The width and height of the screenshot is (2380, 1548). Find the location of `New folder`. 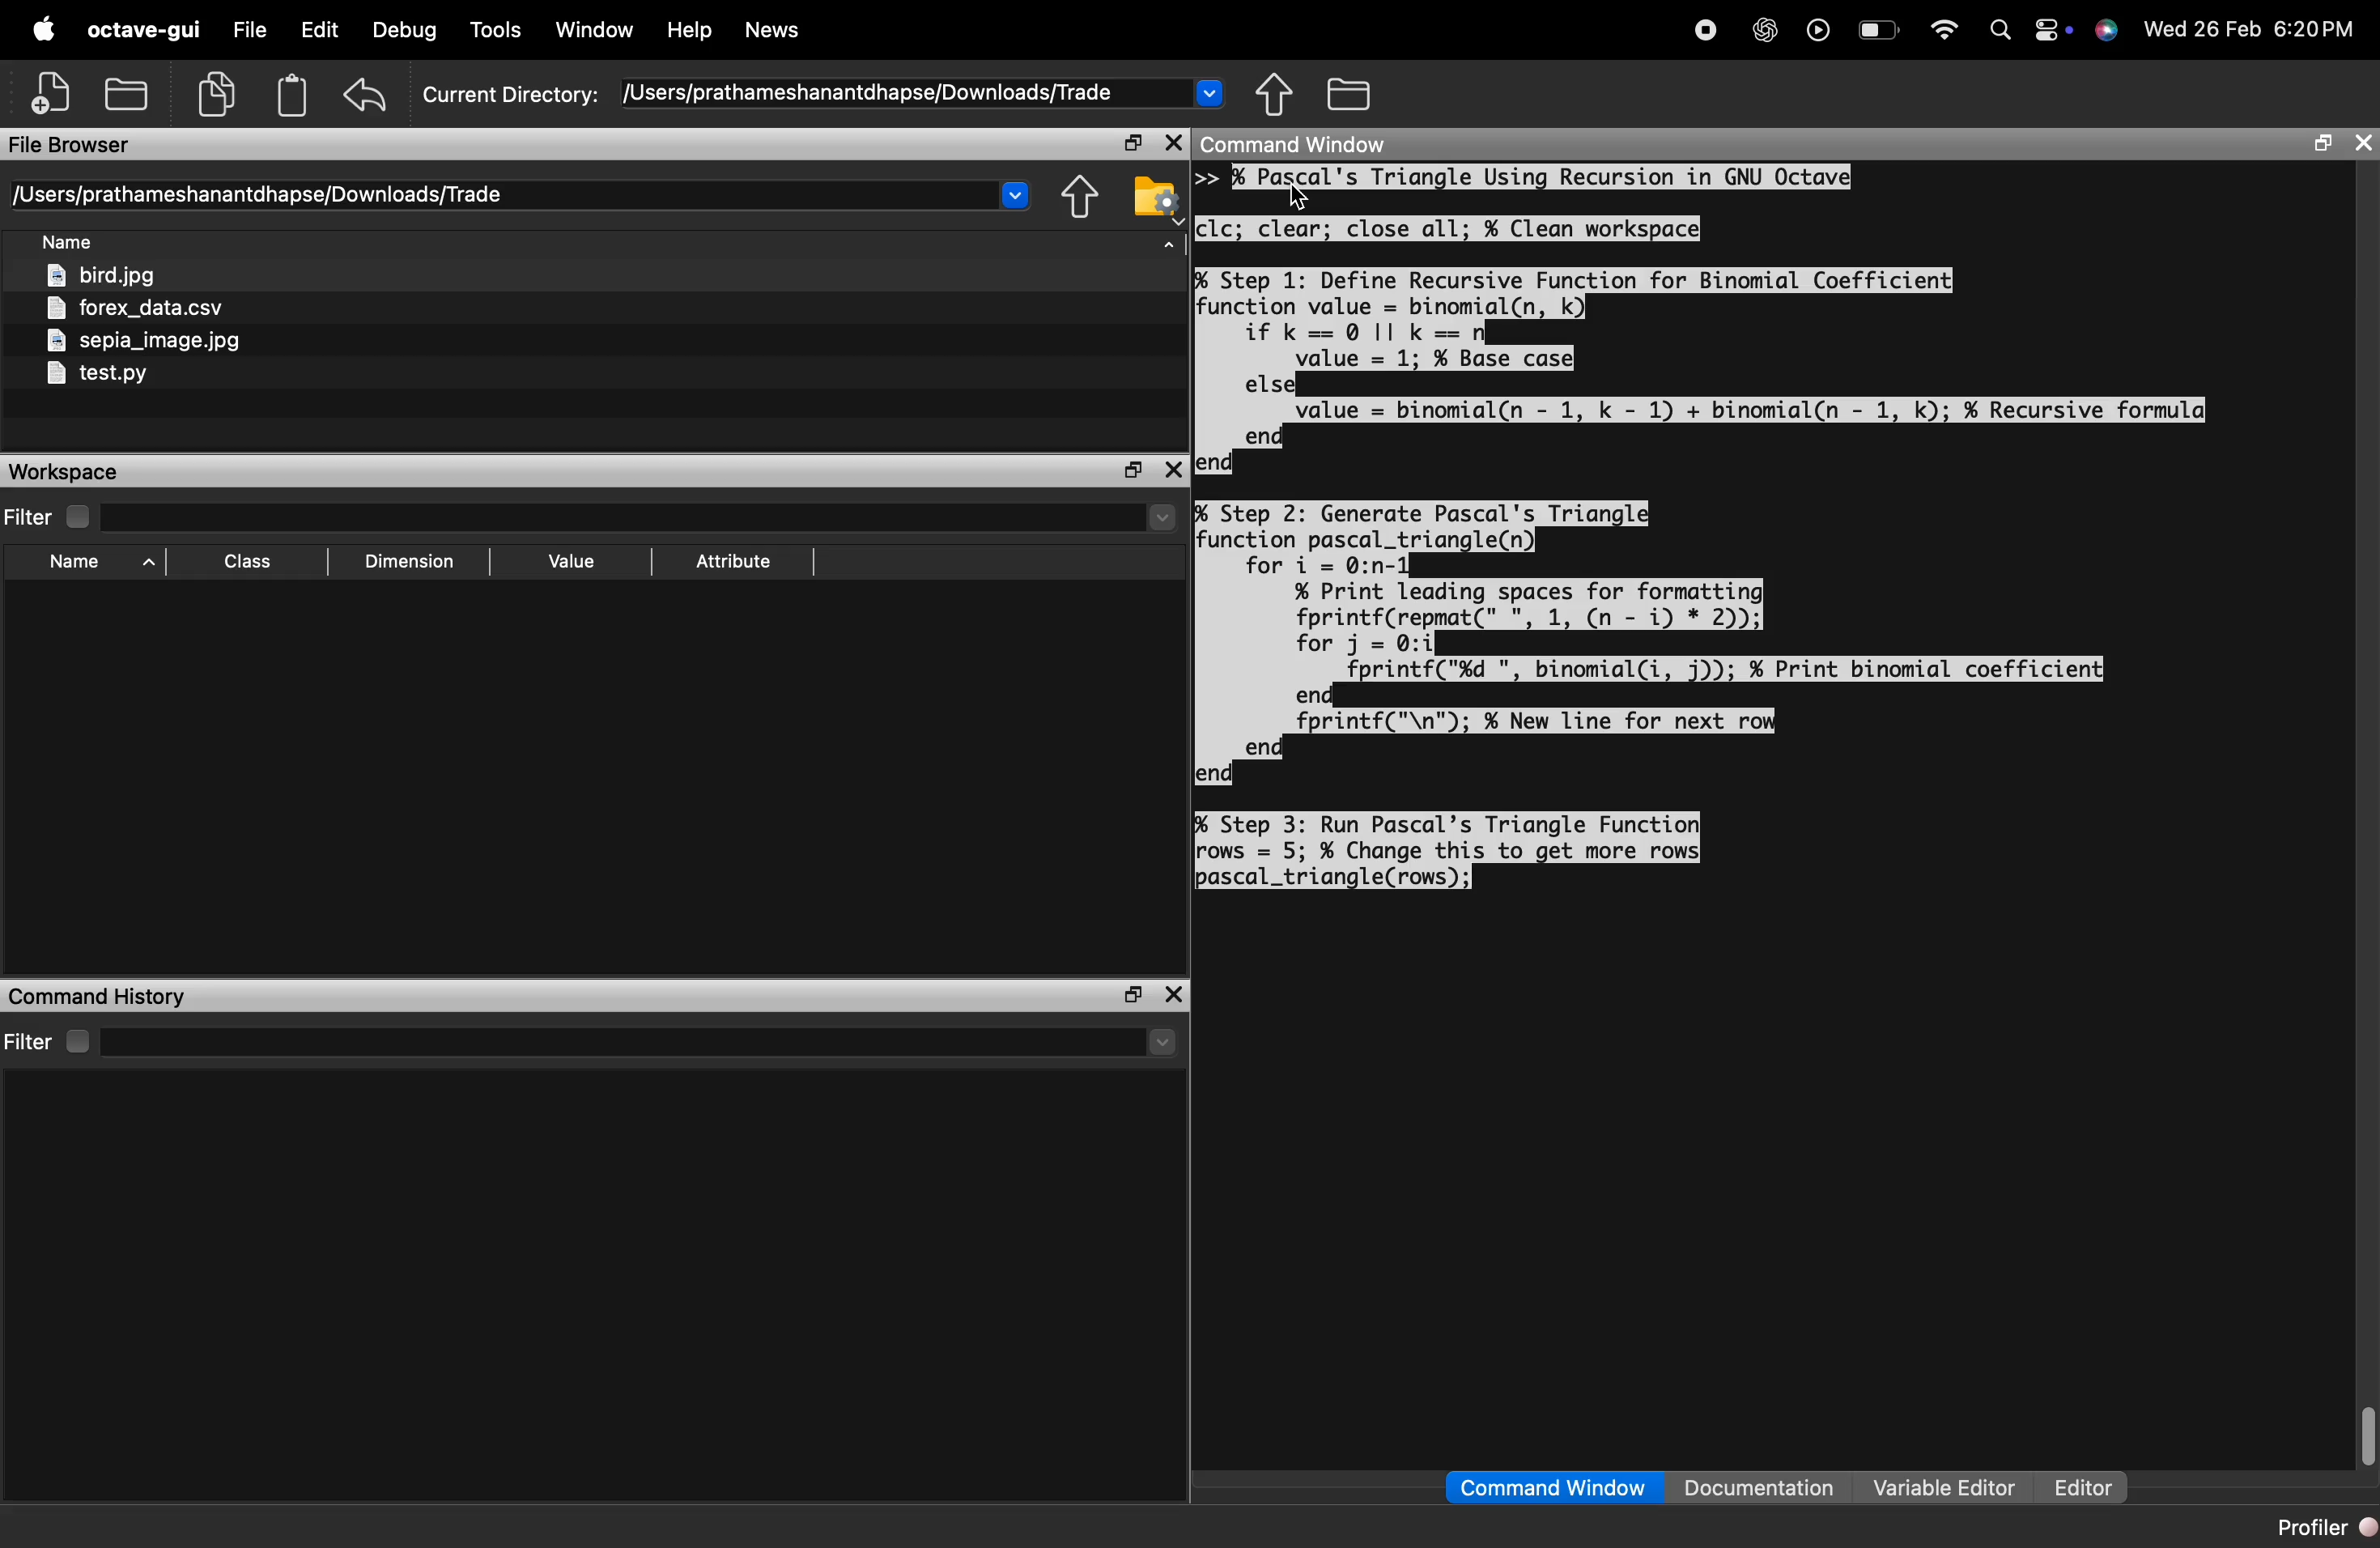

New folder is located at coordinates (125, 92).